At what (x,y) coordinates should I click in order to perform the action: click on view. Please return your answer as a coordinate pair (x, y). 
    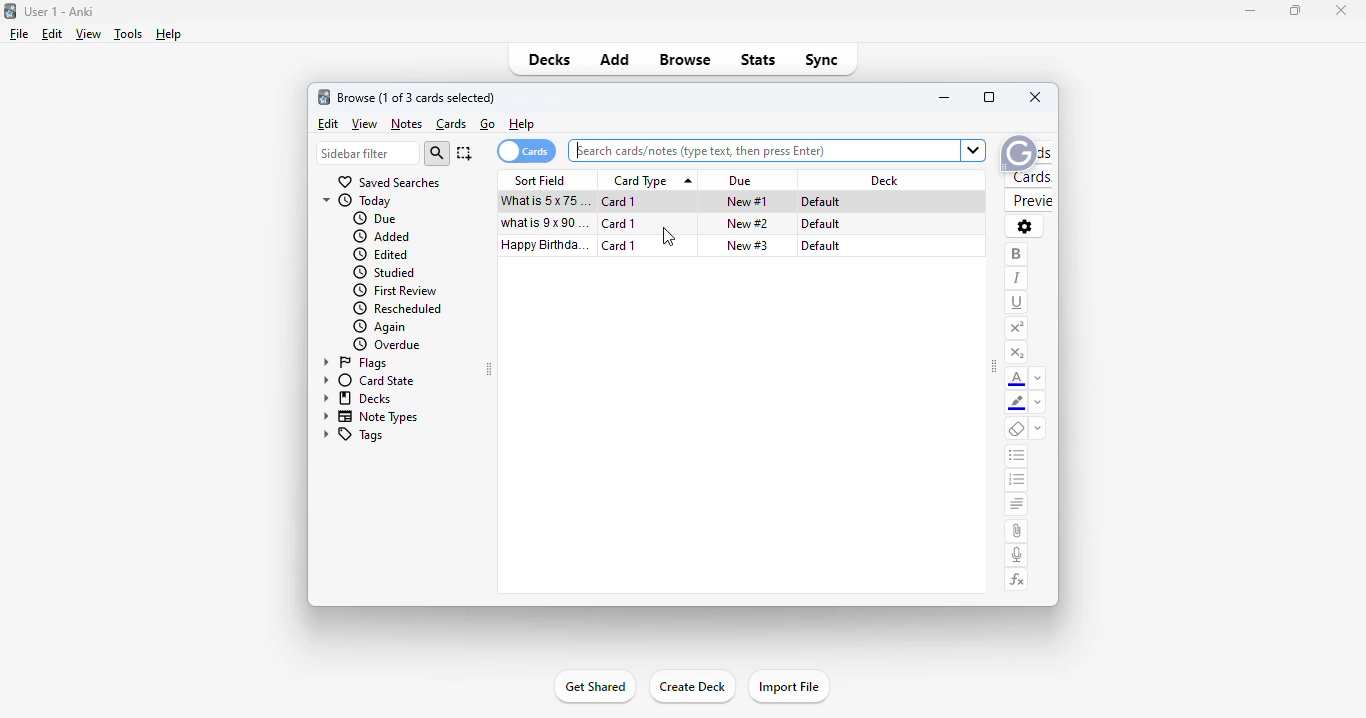
    Looking at the image, I should click on (87, 35).